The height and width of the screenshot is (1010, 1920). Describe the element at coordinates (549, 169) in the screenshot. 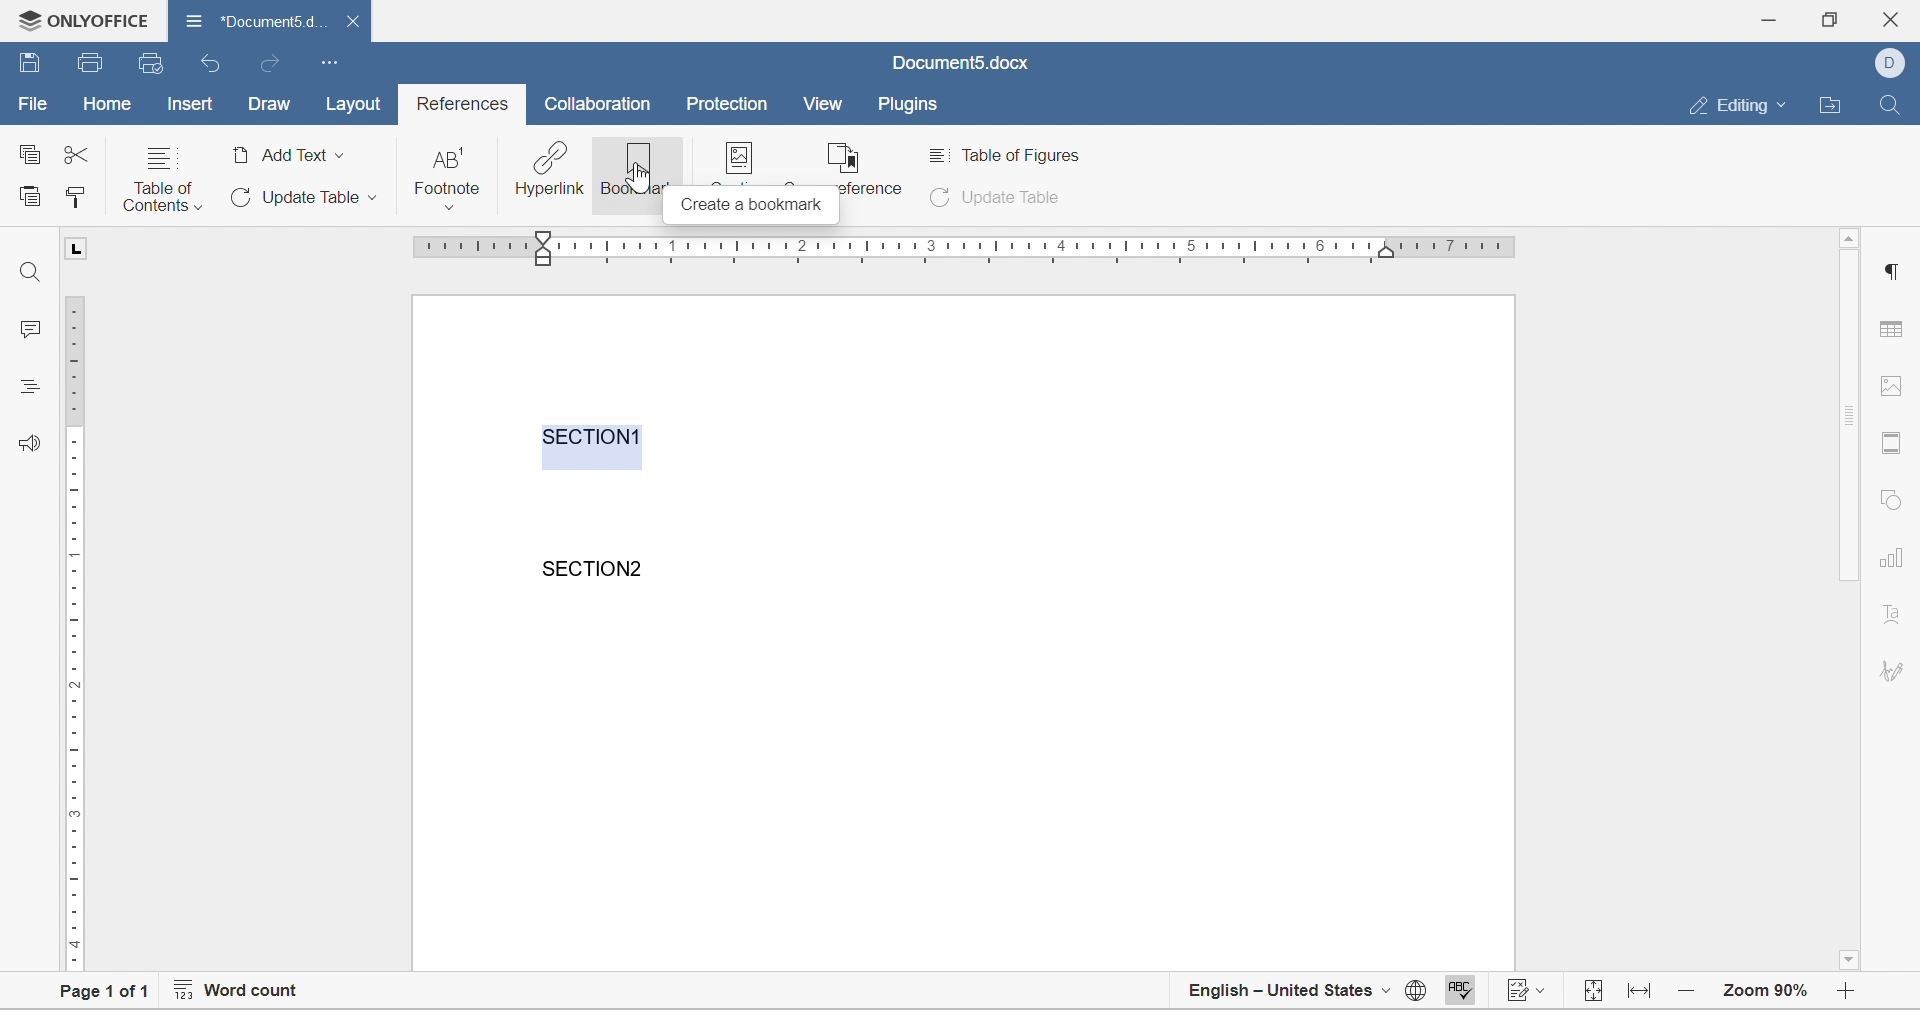

I see `hyperlink` at that location.